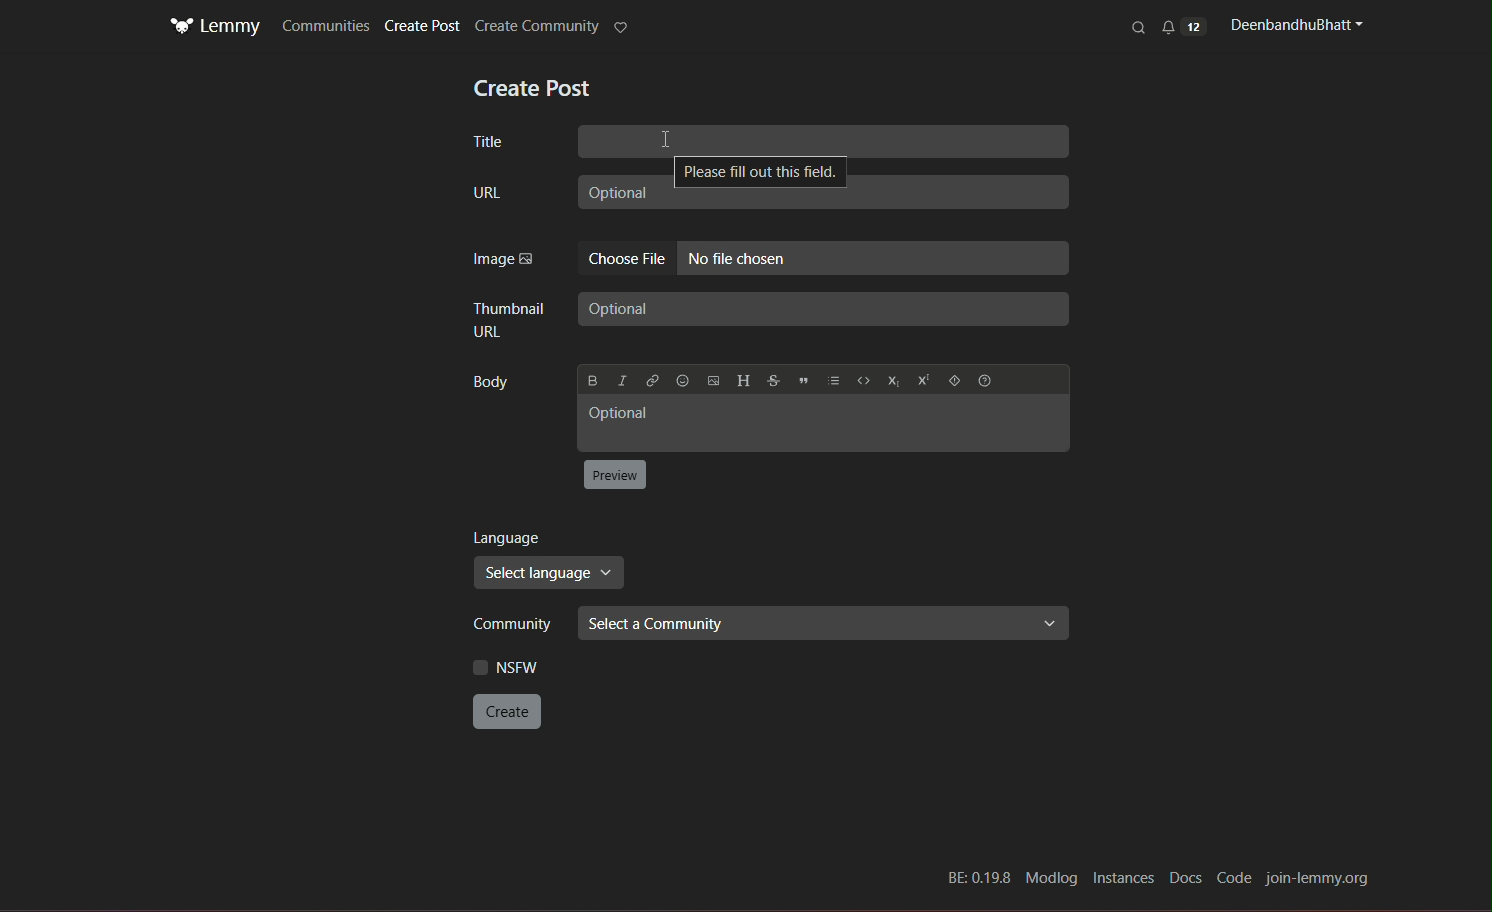 The height and width of the screenshot is (912, 1492). Describe the element at coordinates (825, 308) in the screenshot. I see `Optional` at that location.